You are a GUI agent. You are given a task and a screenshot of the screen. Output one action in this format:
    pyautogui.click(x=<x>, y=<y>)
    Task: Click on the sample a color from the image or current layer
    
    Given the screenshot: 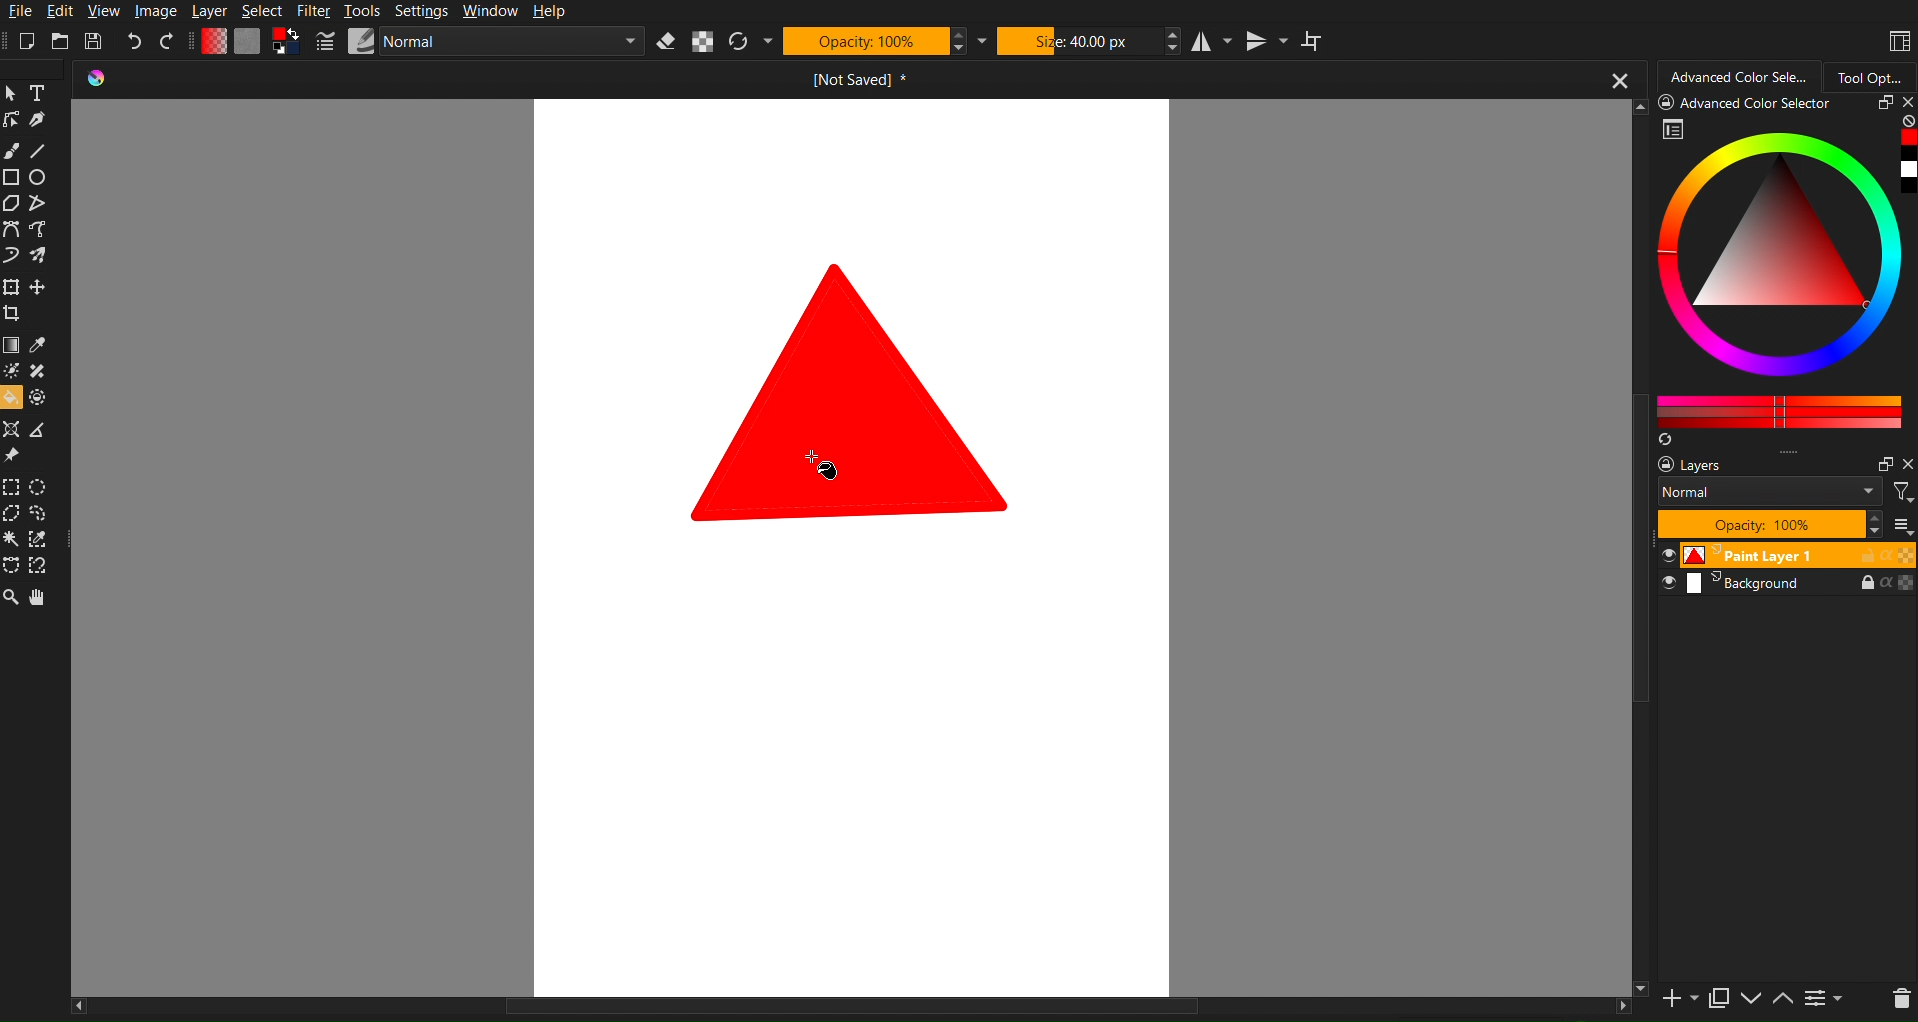 What is the action you would take?
    pyautogui.click(x=39, y=345)
    